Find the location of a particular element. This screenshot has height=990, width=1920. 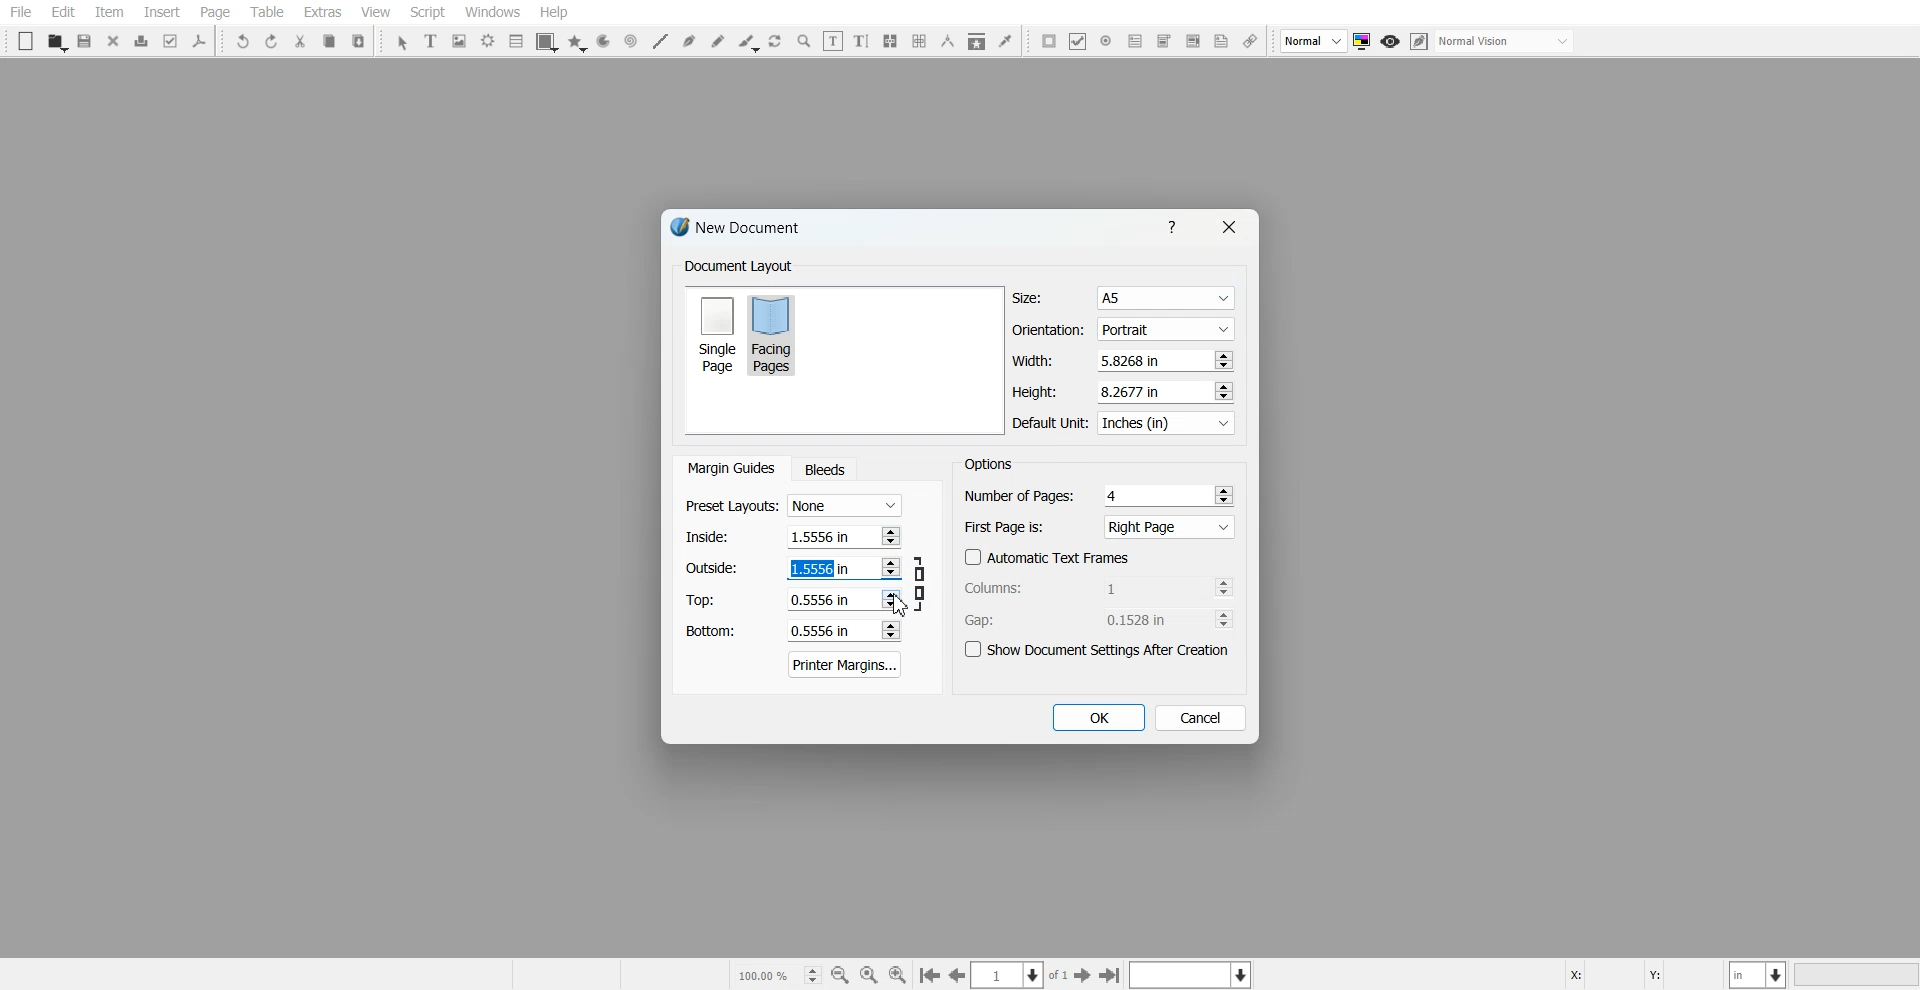

Go to the first page is located at coordinates (929, 976).